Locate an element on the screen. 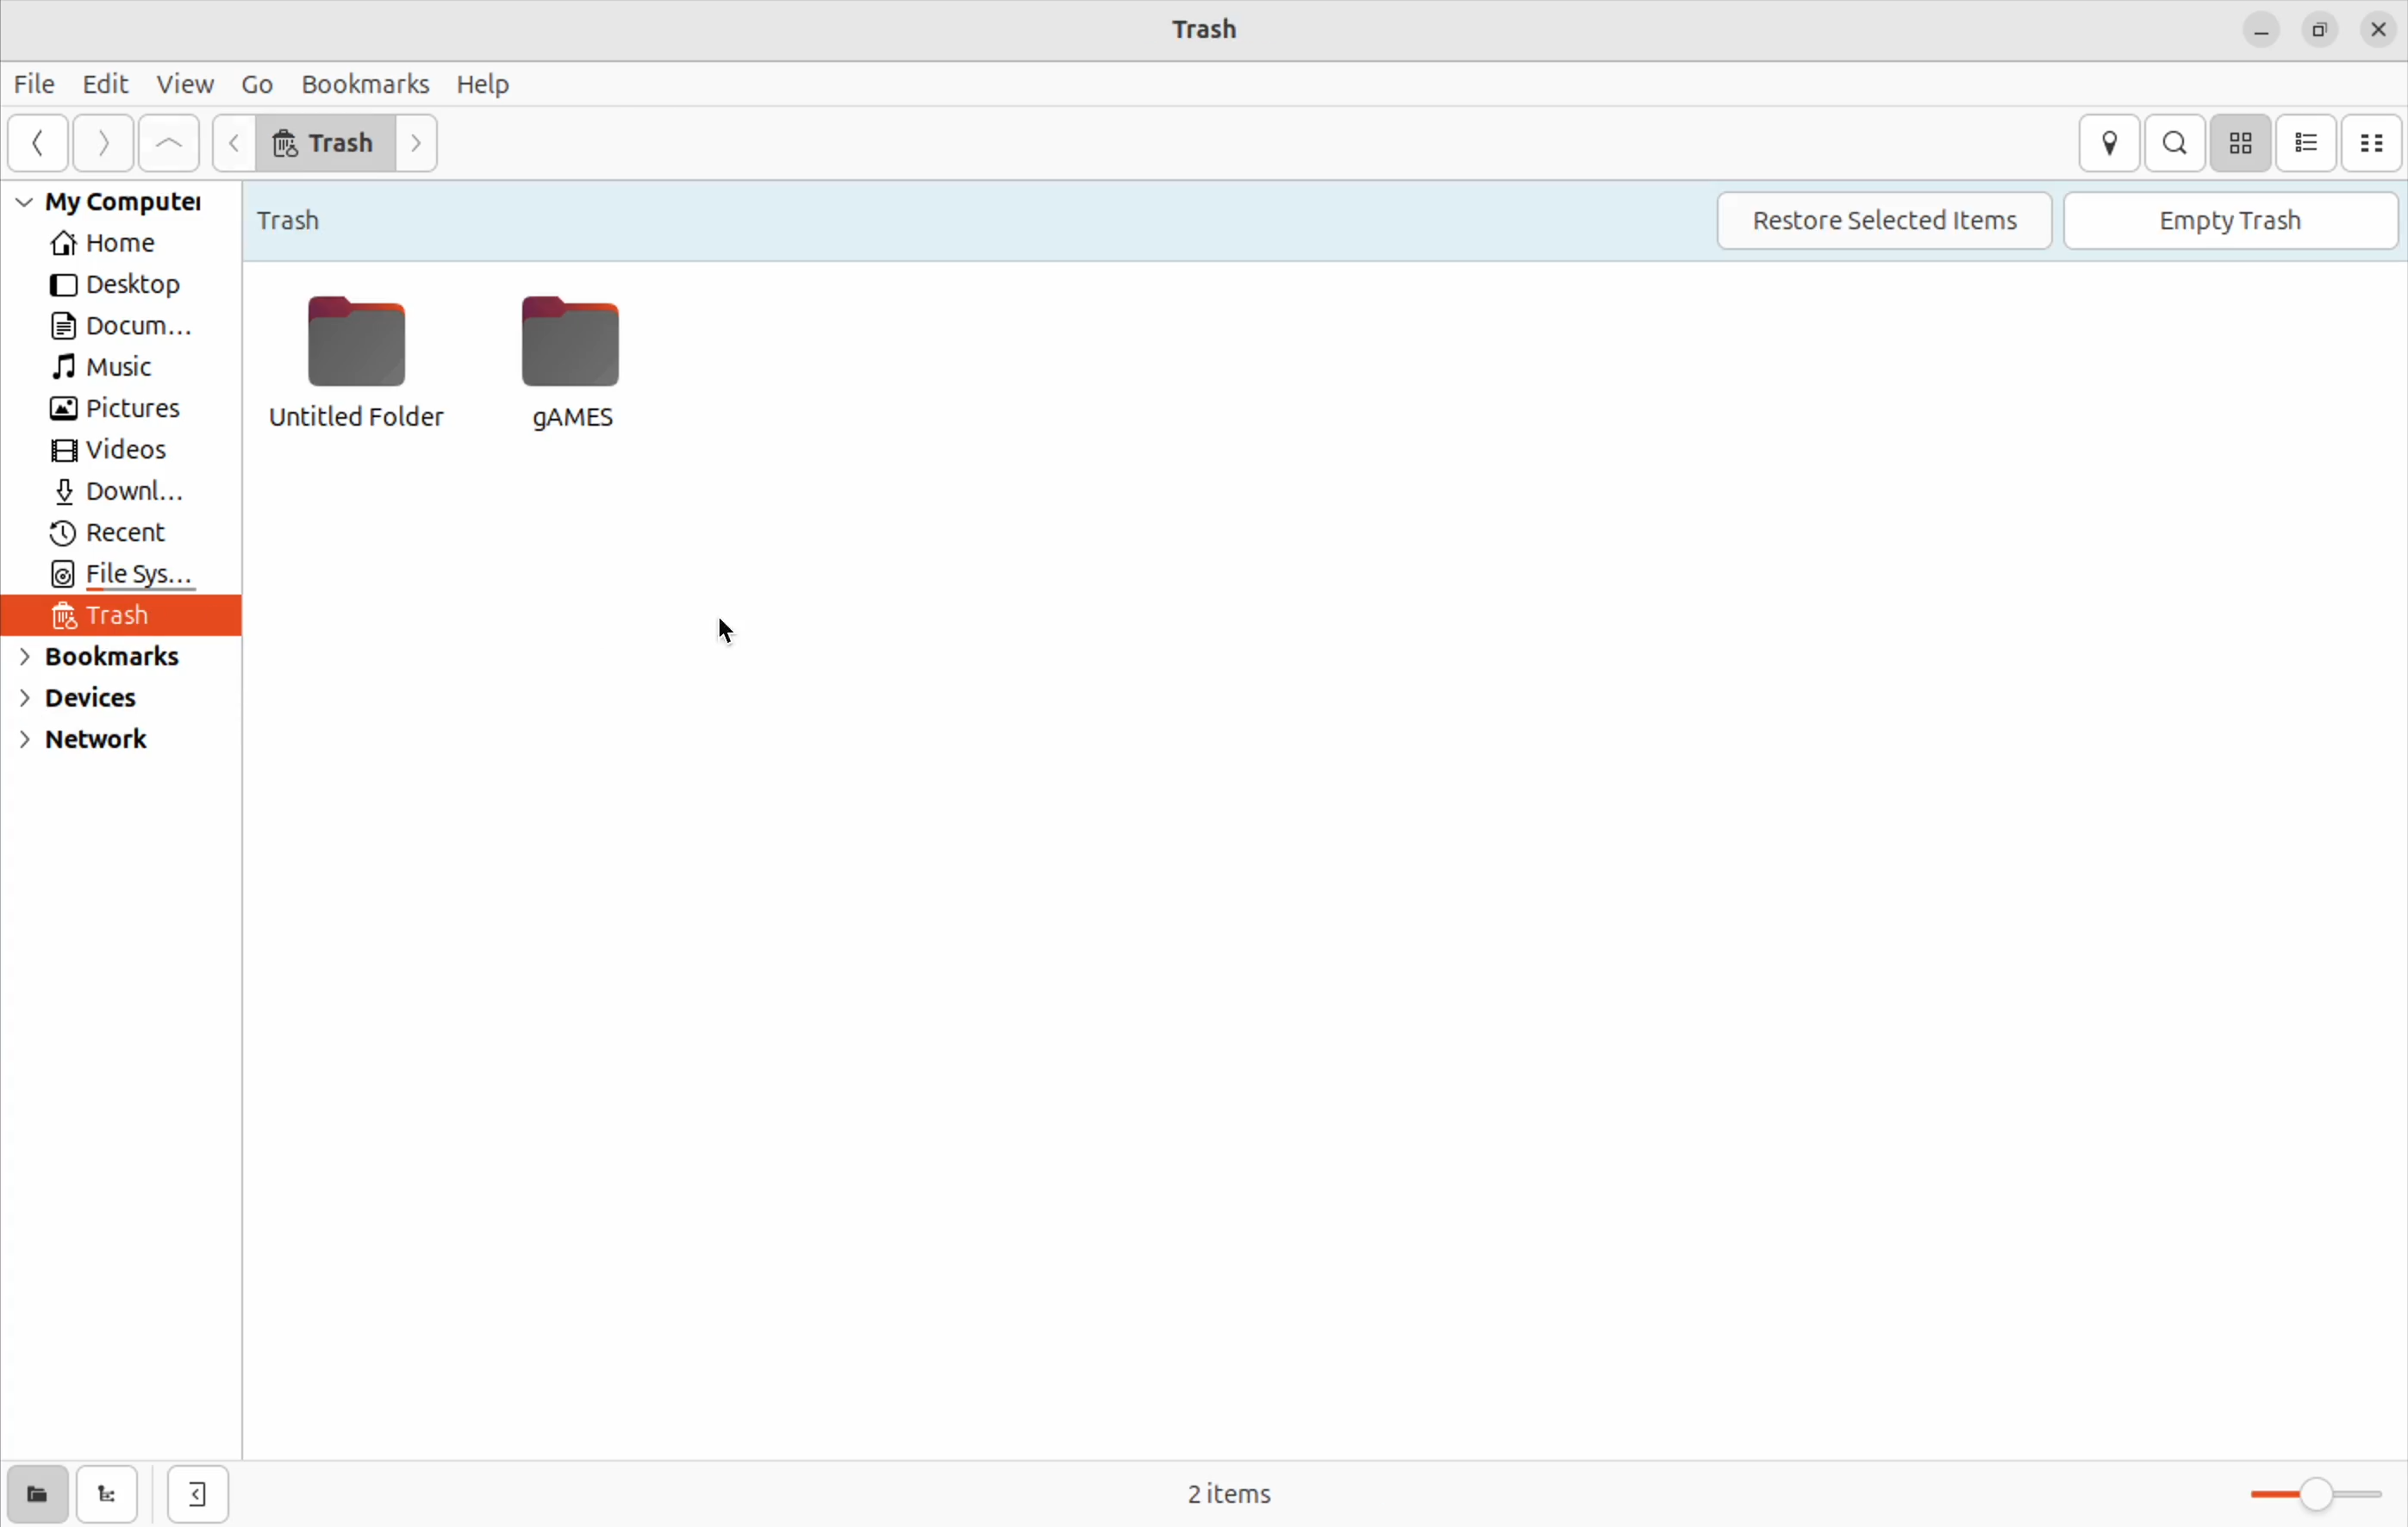  close sidebar is located at coordinates (208, 1487).